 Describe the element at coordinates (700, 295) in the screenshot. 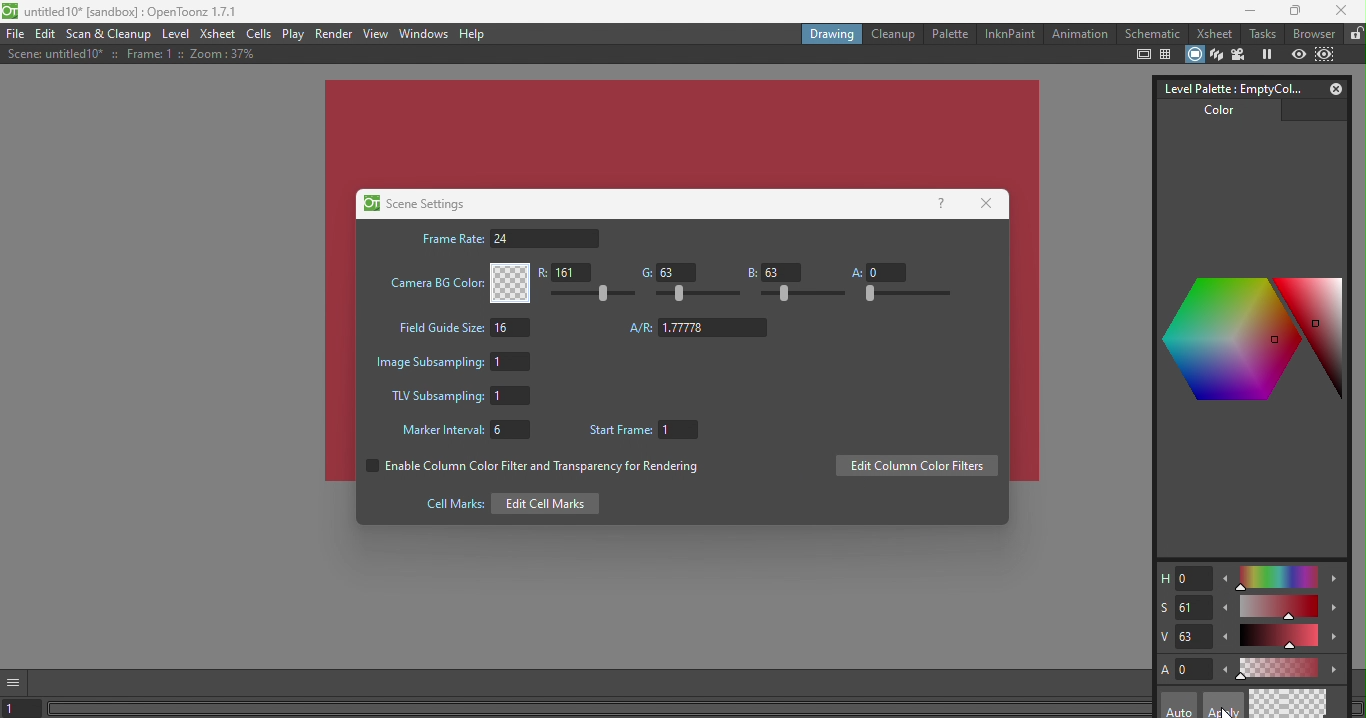

I see `Slide bar` at that location.